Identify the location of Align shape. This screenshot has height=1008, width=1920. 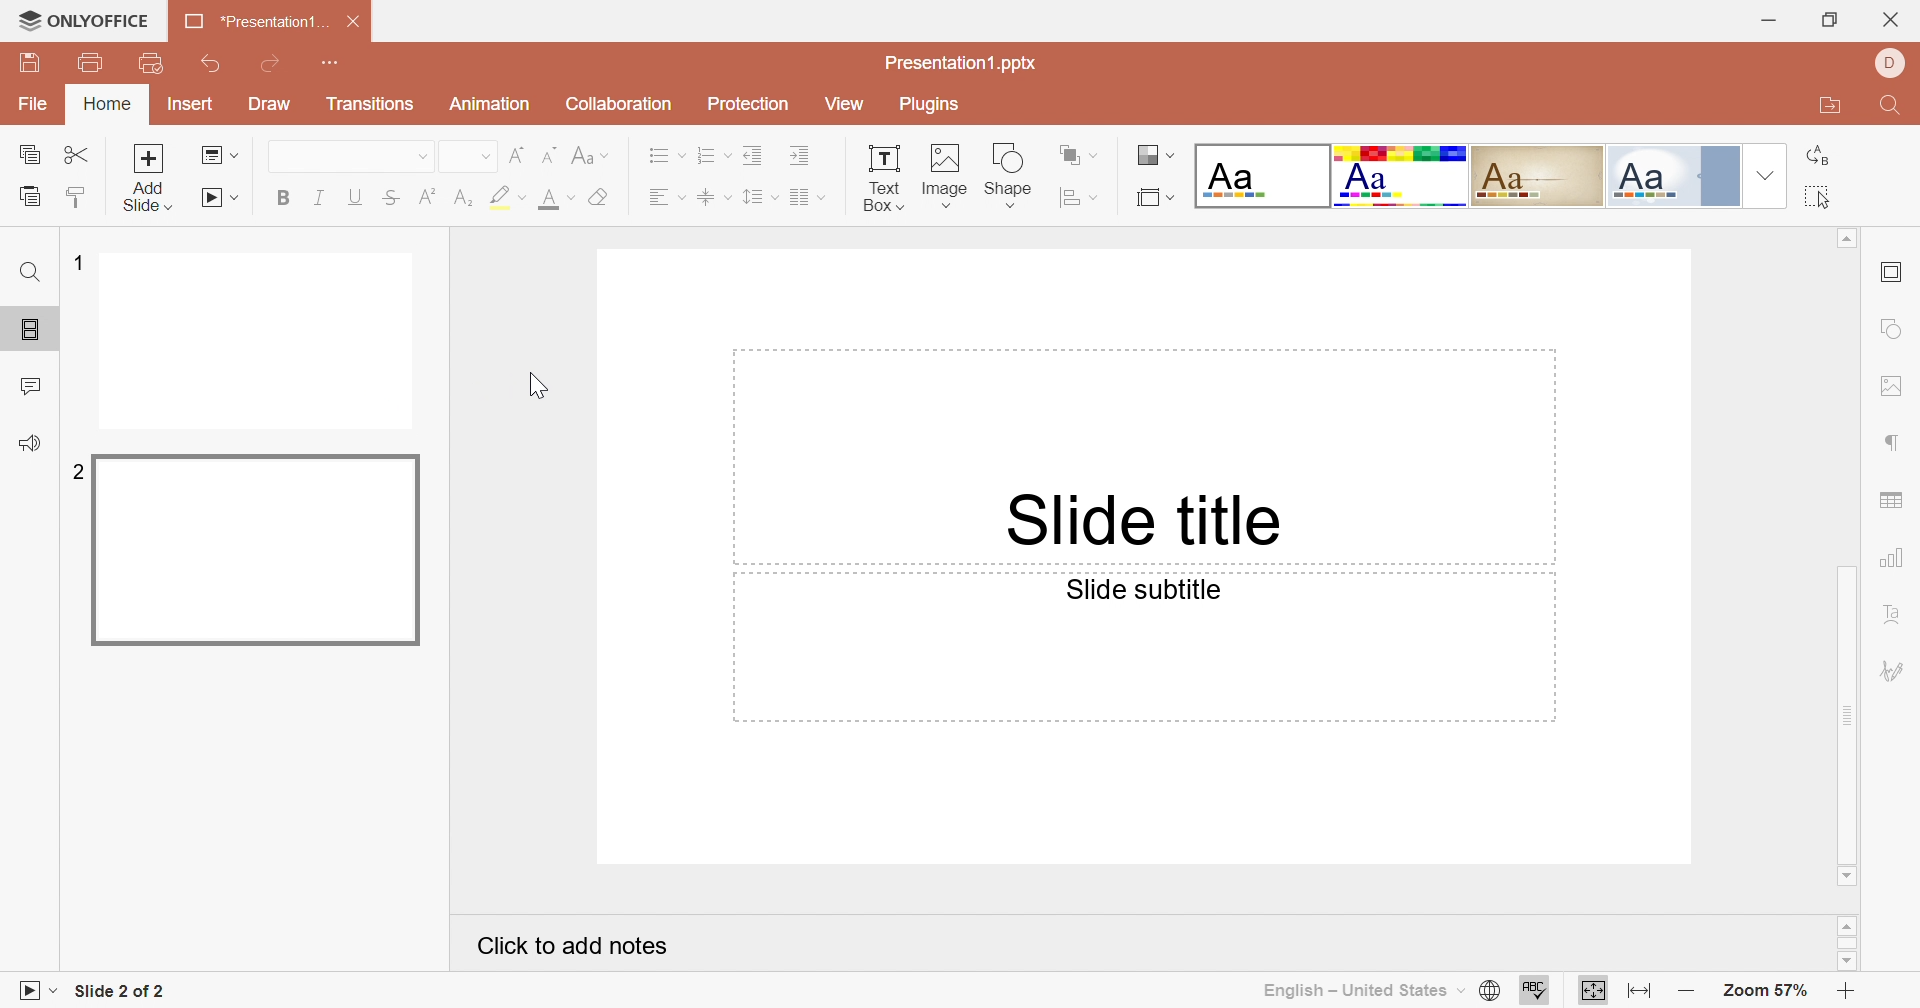
(1069, 197).